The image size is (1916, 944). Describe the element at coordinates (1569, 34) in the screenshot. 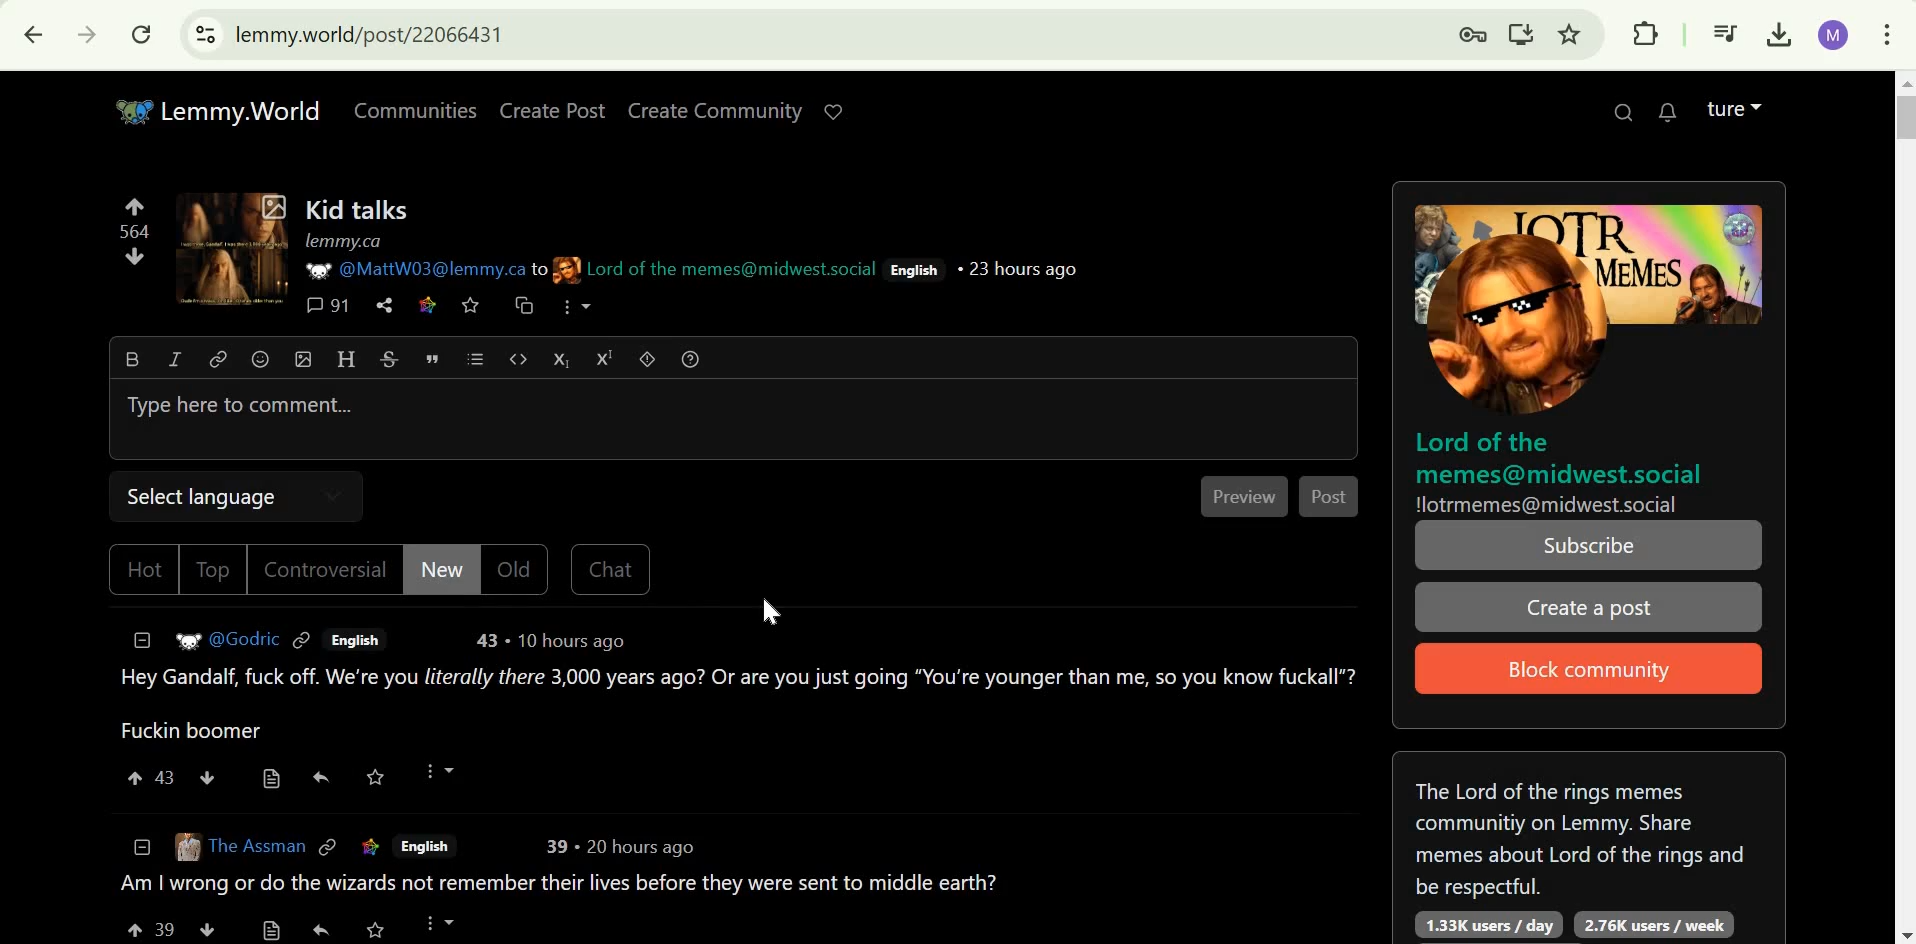

I see `Bookmark this page` at that location.